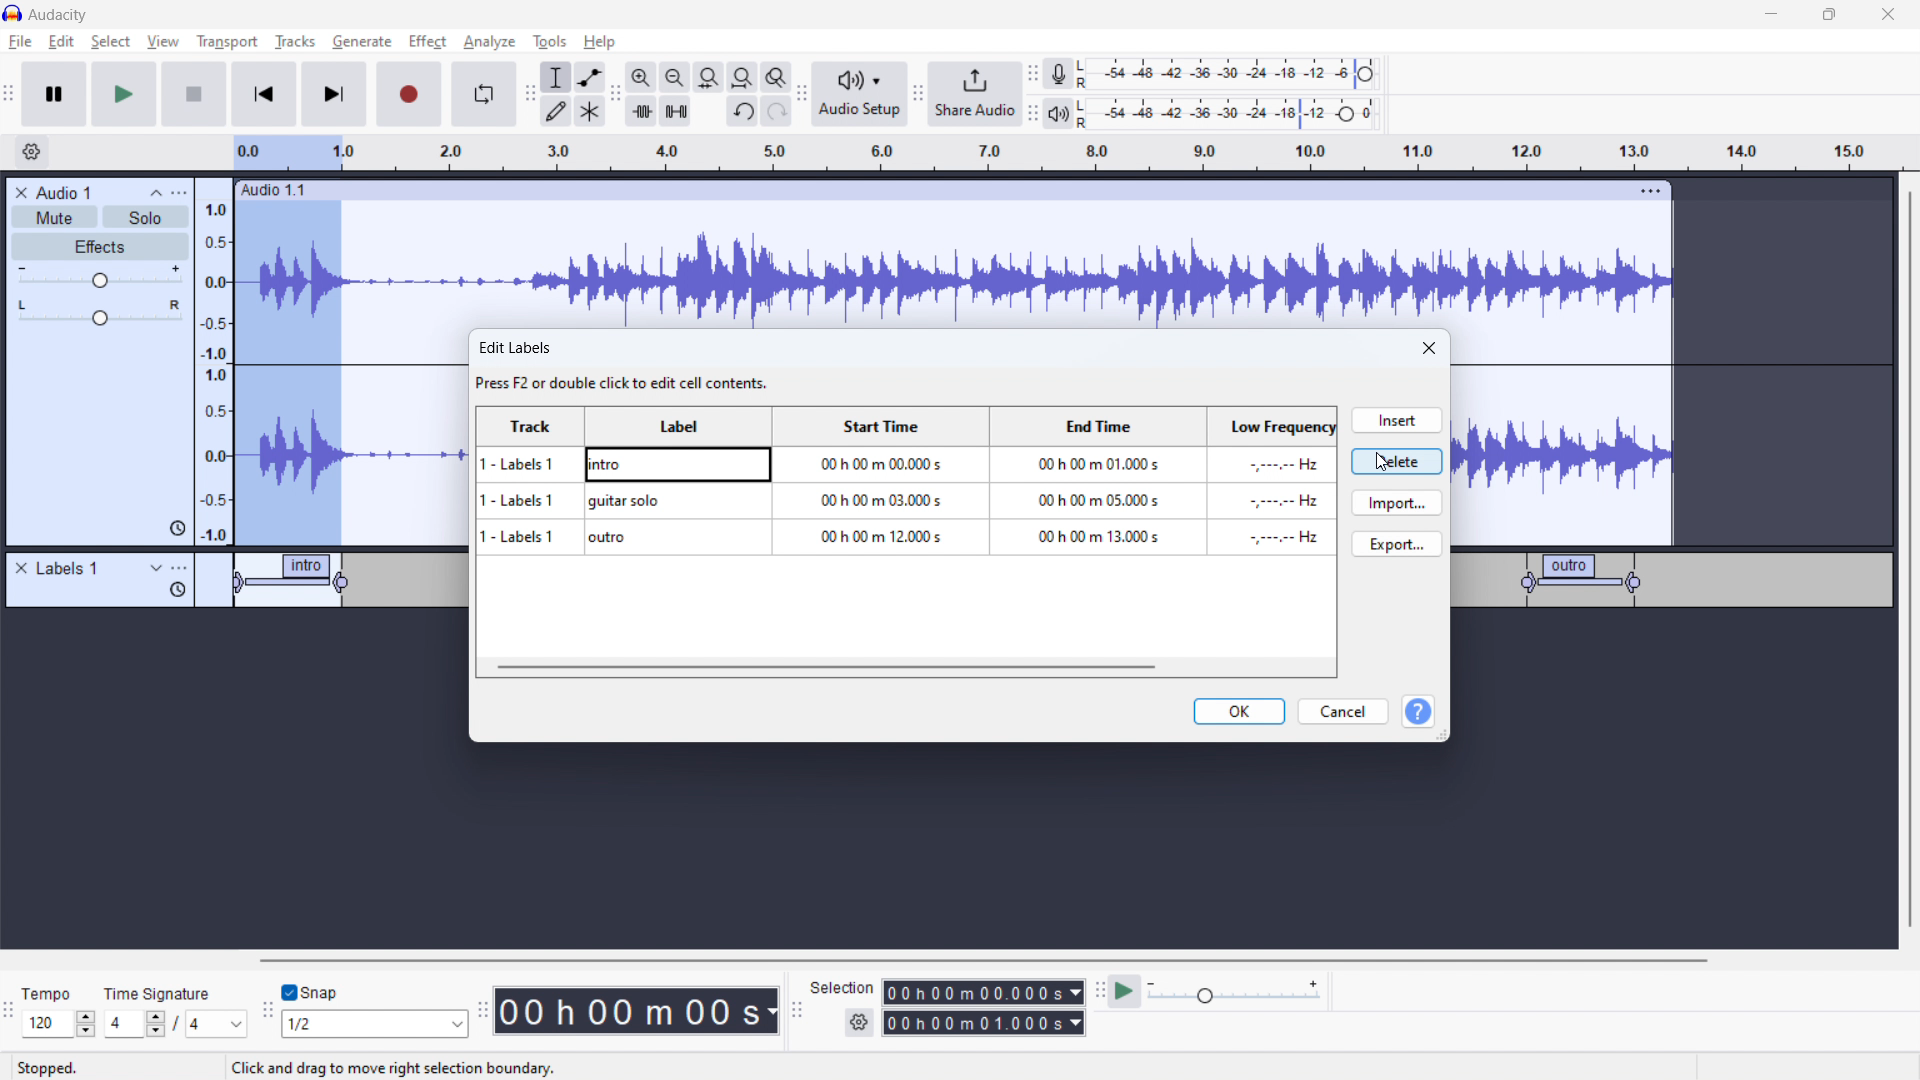  I want to click on end time, so click(1093, 481).